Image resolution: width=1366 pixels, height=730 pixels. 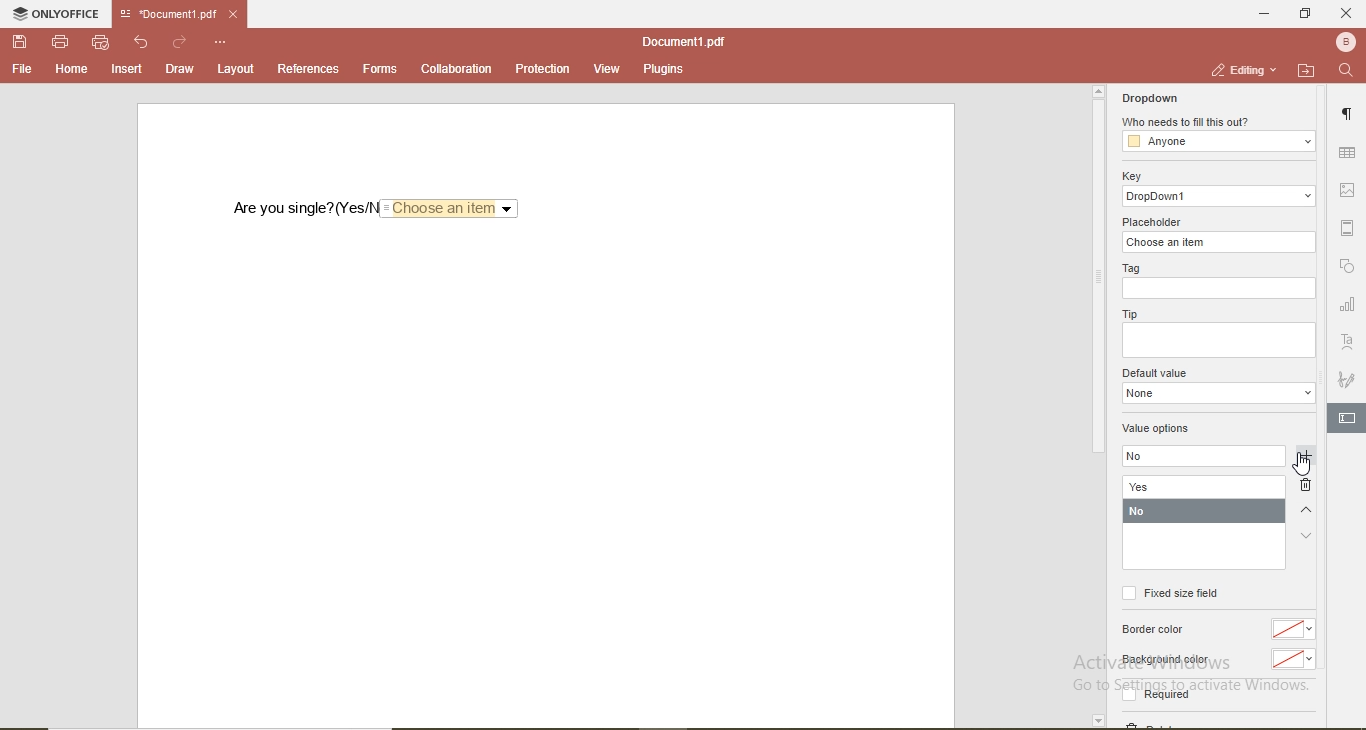 What do you see at coordinates (1166, 430) in the screenshot?
I see `value options` at bounding box center [1166, 430].